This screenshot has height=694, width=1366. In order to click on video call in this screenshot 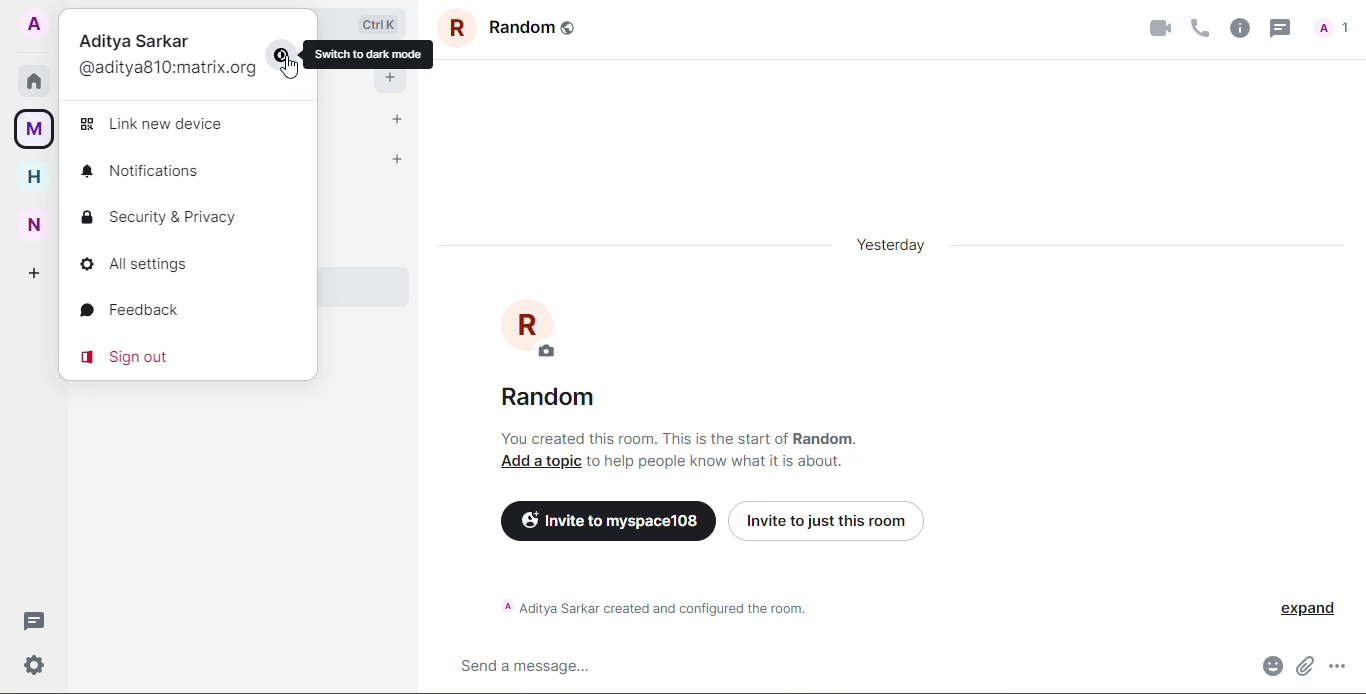, I will do `click(1159, 27)`.